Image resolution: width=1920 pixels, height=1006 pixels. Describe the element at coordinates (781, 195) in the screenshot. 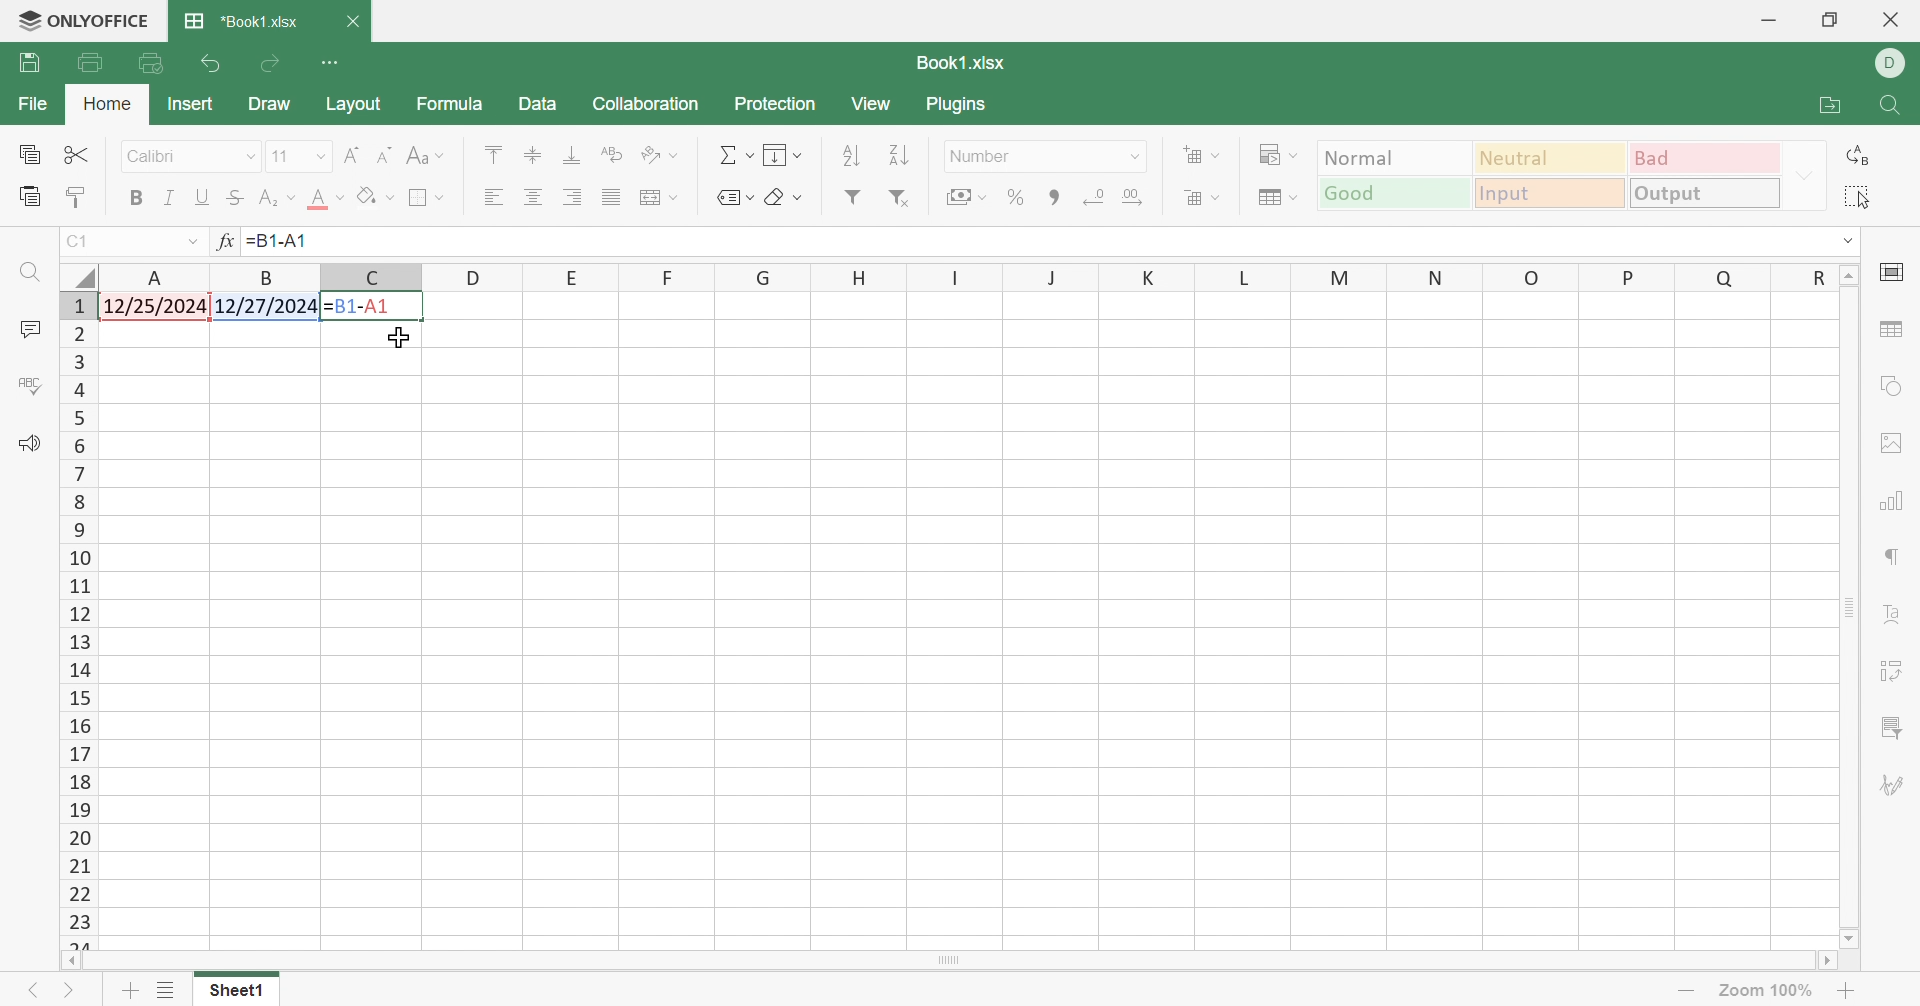

I see `Clear` at that location.